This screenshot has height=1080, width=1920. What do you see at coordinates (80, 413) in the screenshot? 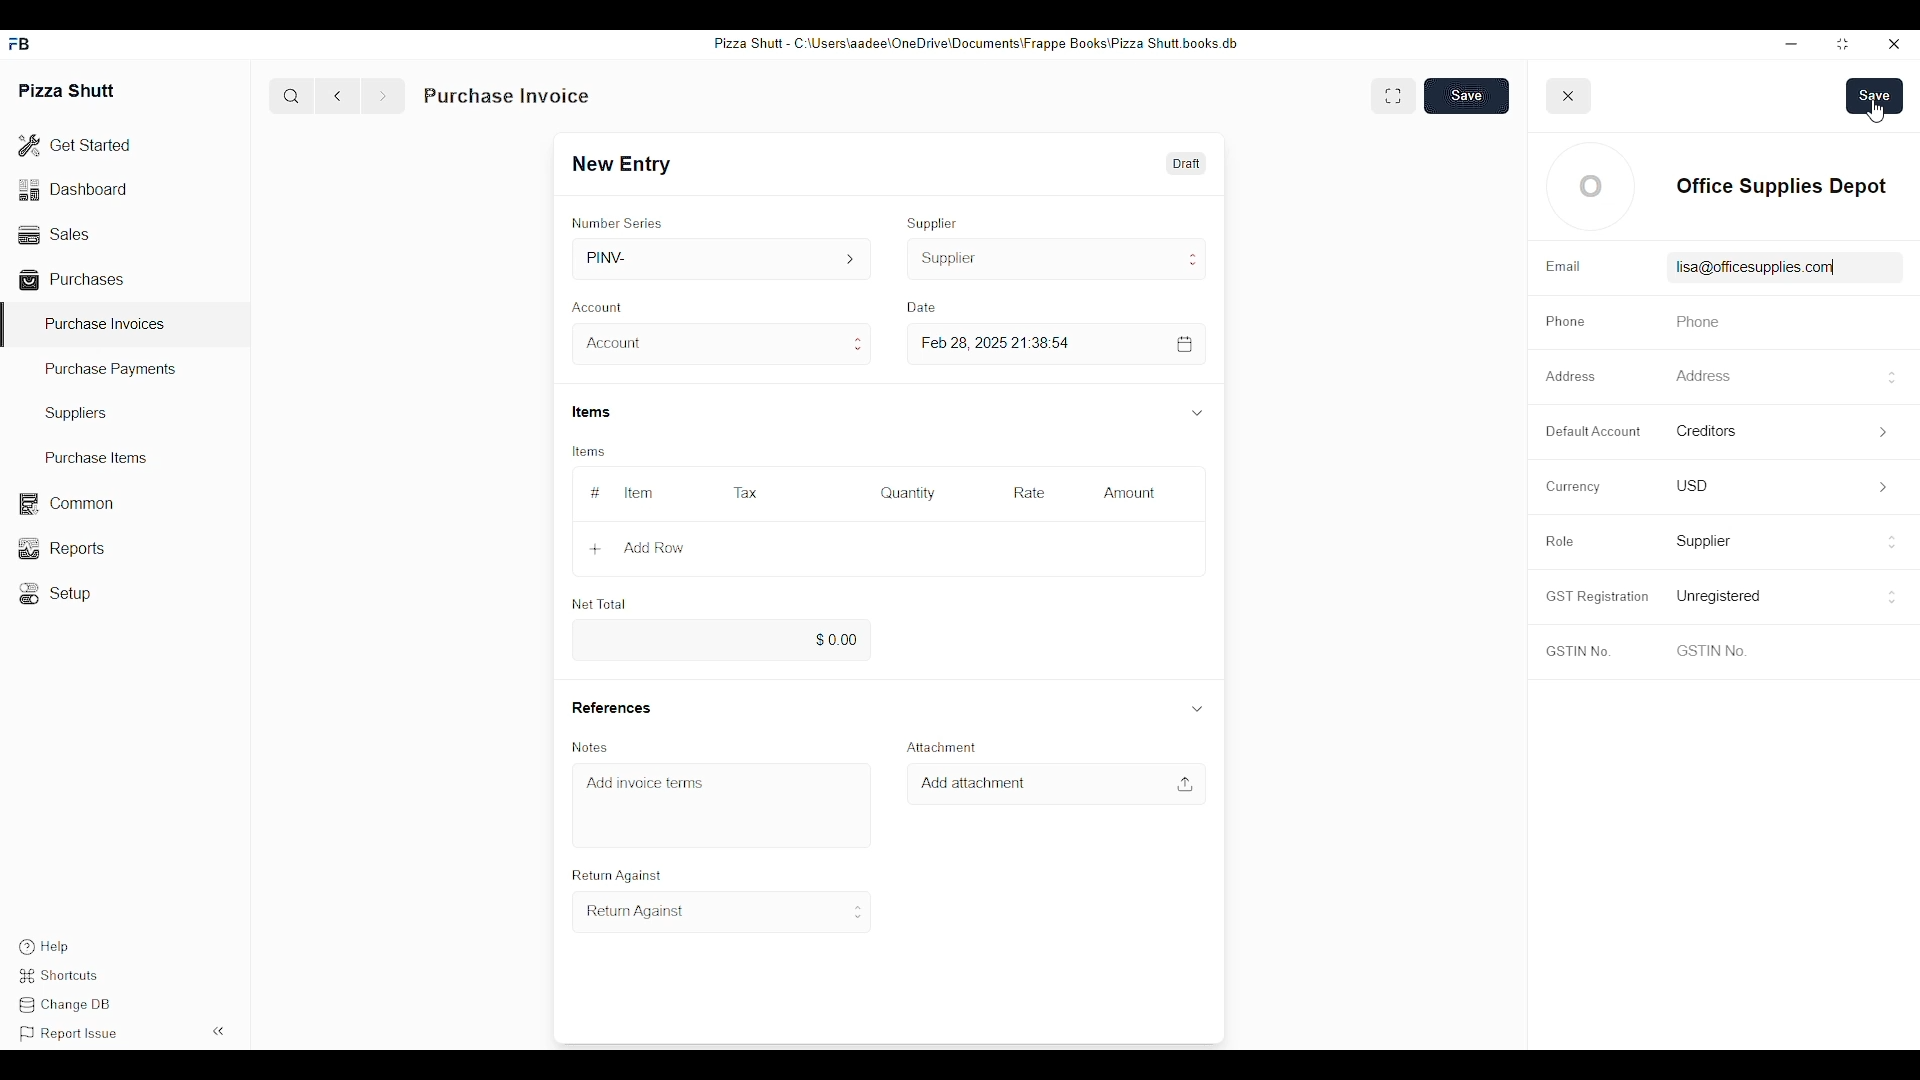
I see `Suppliers.` at bounding box center [80, 413].